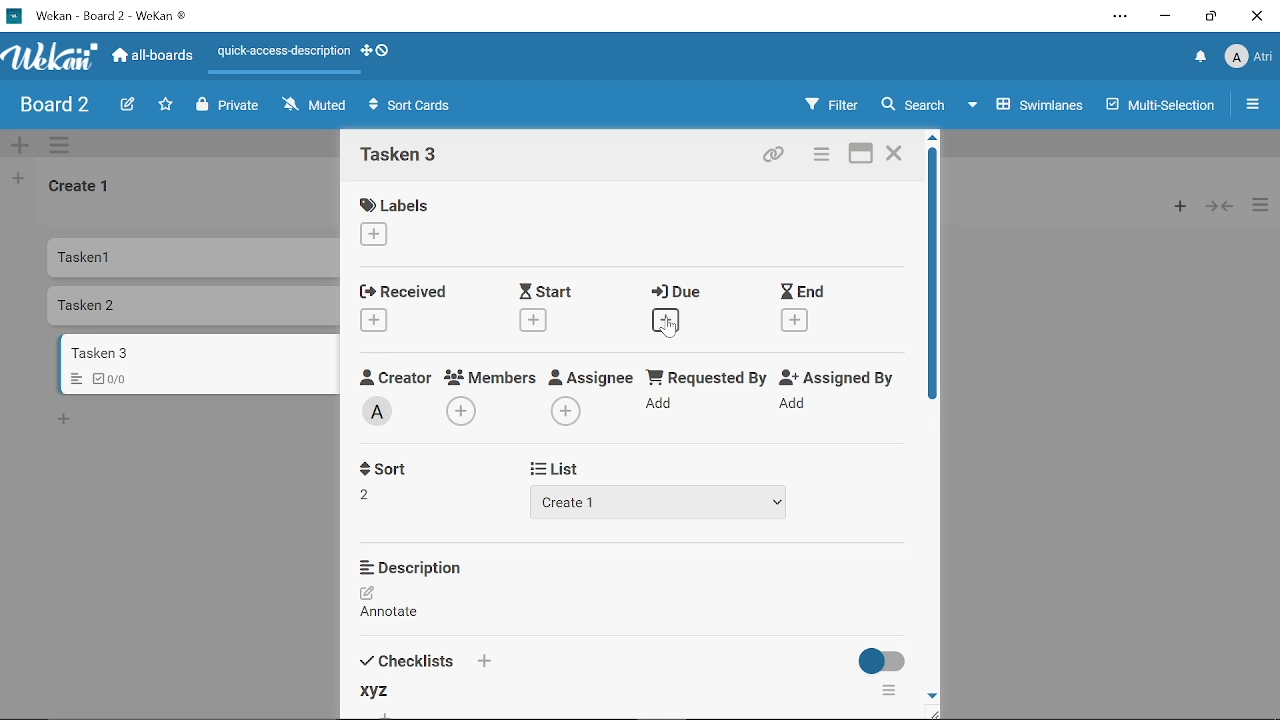  I want to click on show desktop drag handles, so click(382, 52).